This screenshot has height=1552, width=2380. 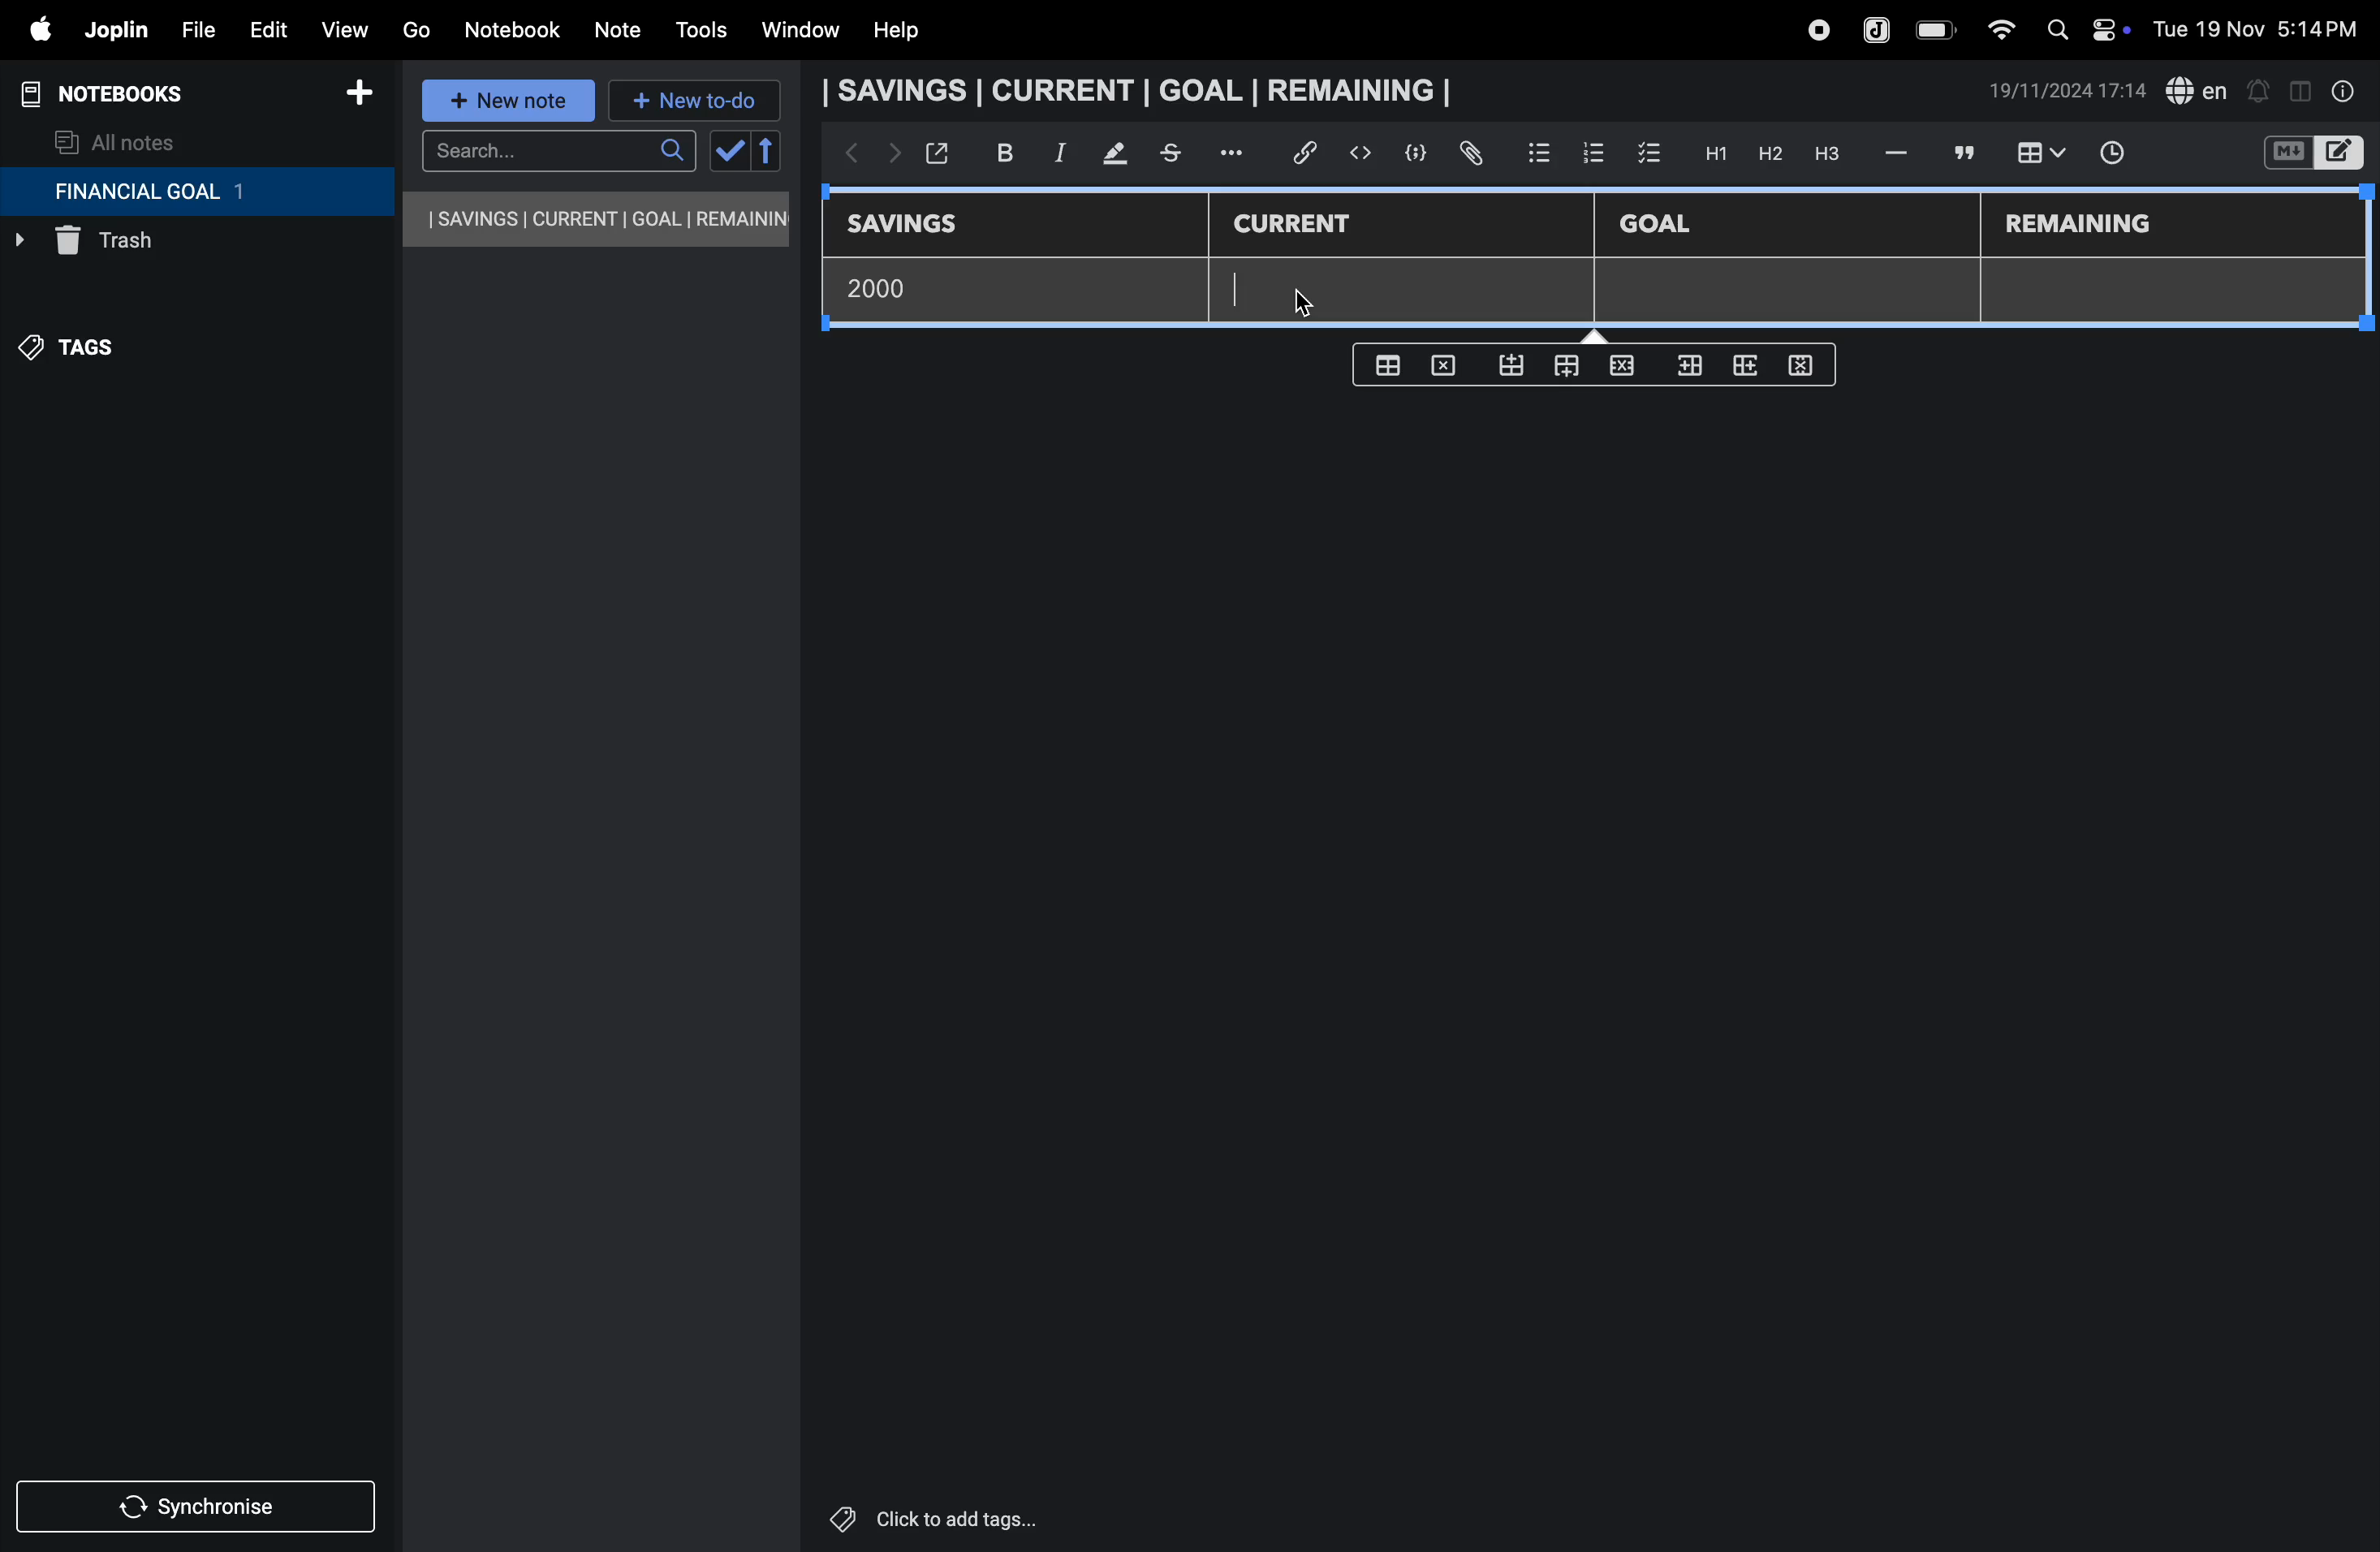 What do you see at coordinates (2125, 155) in the screenshot?
I see `time` at bounding box center [2125, 155].